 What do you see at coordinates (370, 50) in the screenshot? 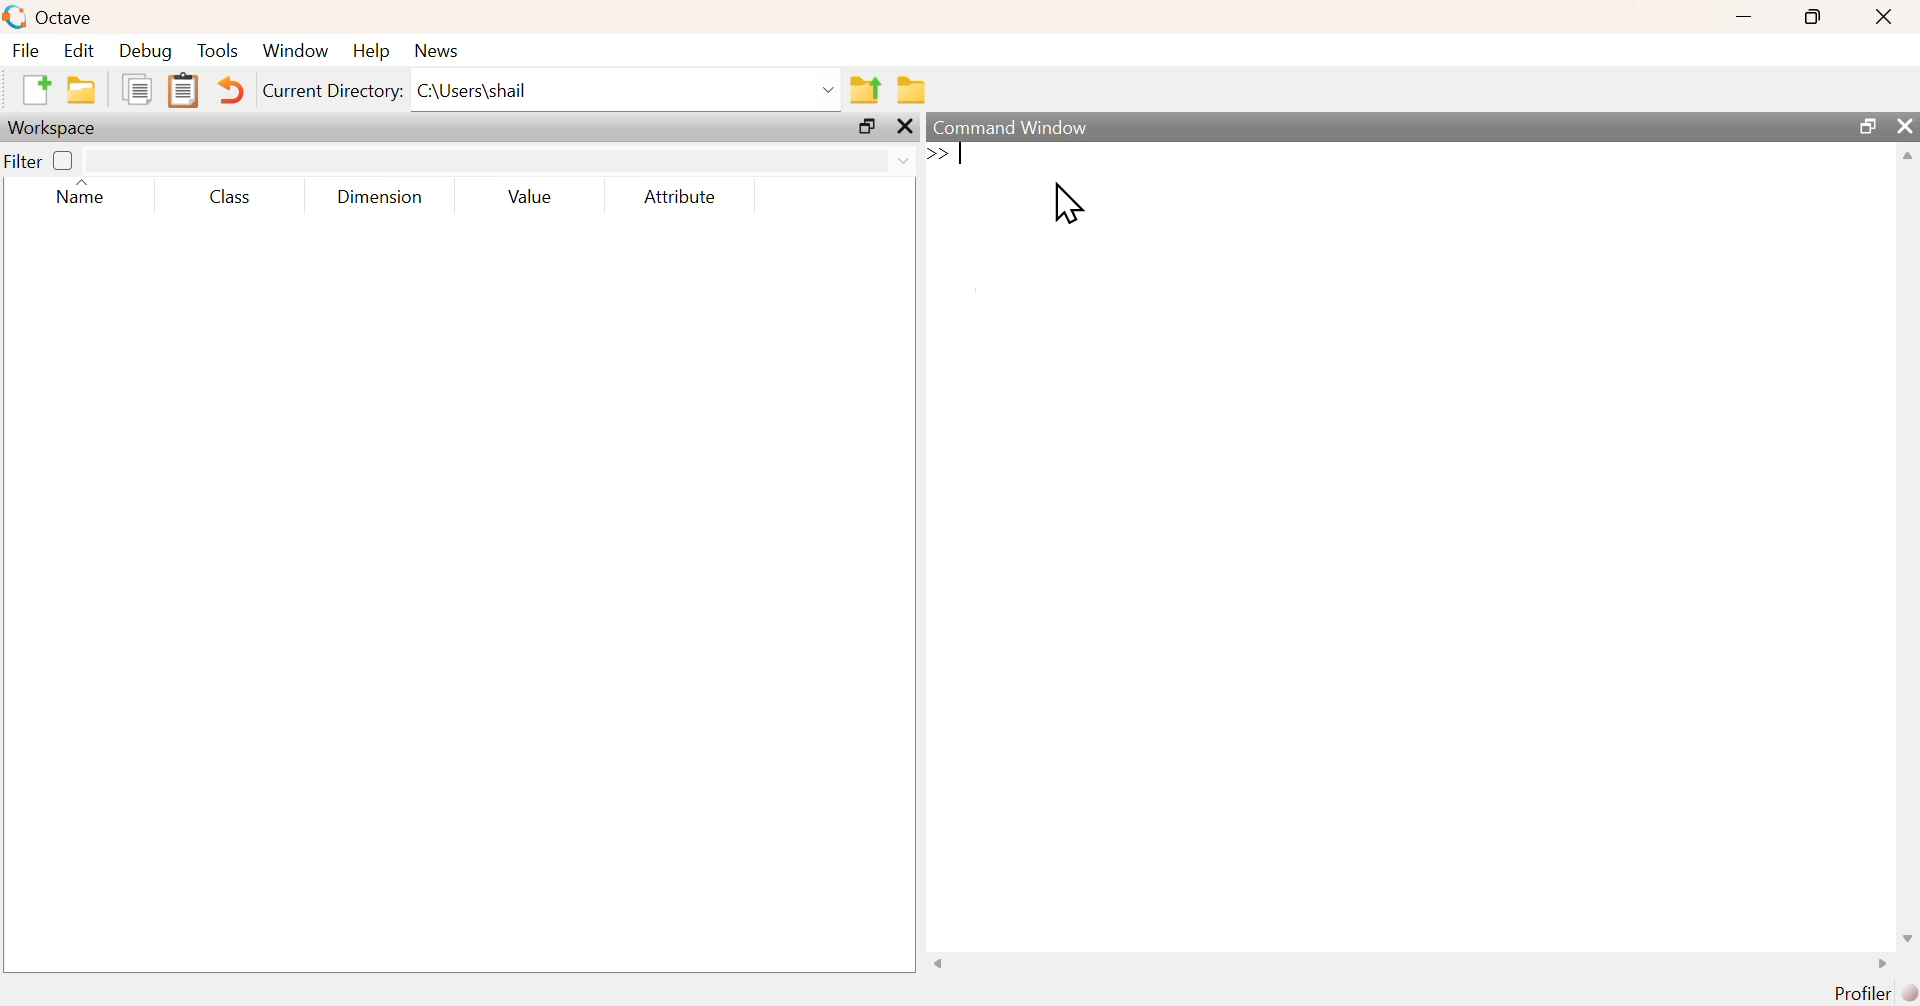
I see `Help` at bounding box center [370, 50].